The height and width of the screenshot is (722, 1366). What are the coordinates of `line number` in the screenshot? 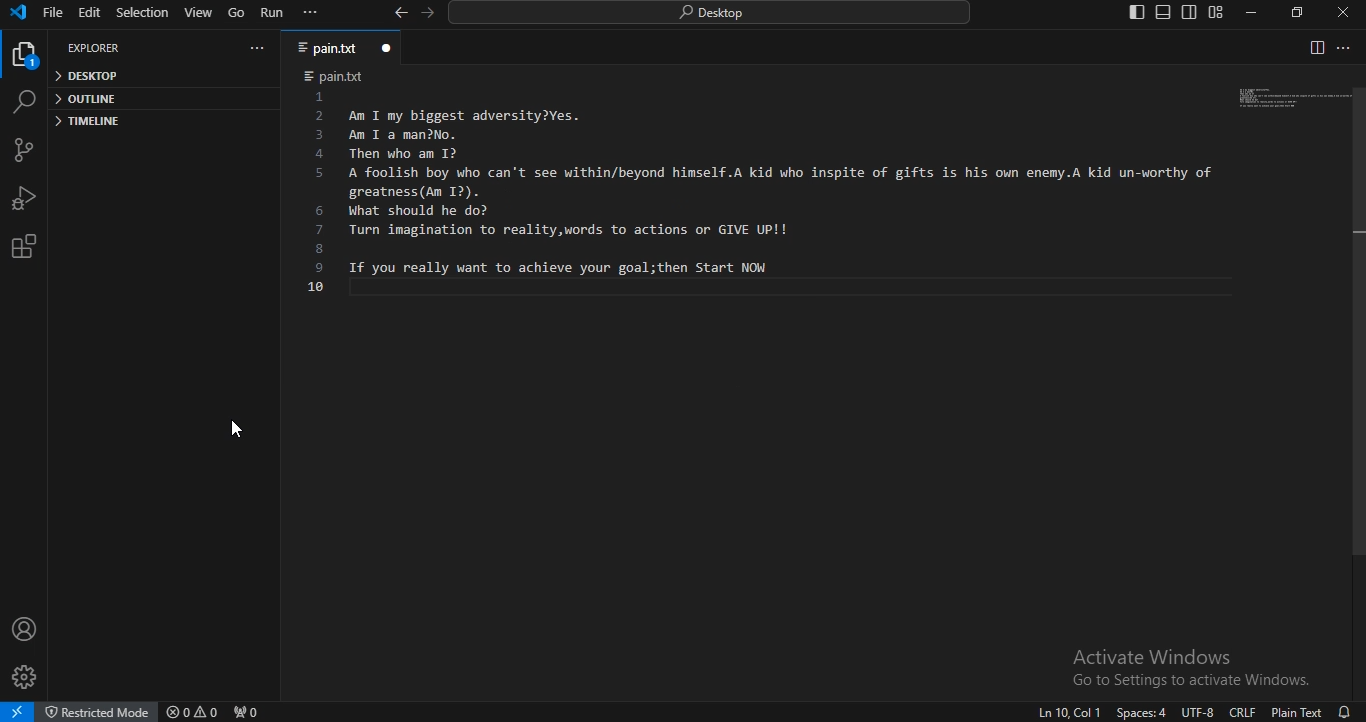 It's located at (318, 194).